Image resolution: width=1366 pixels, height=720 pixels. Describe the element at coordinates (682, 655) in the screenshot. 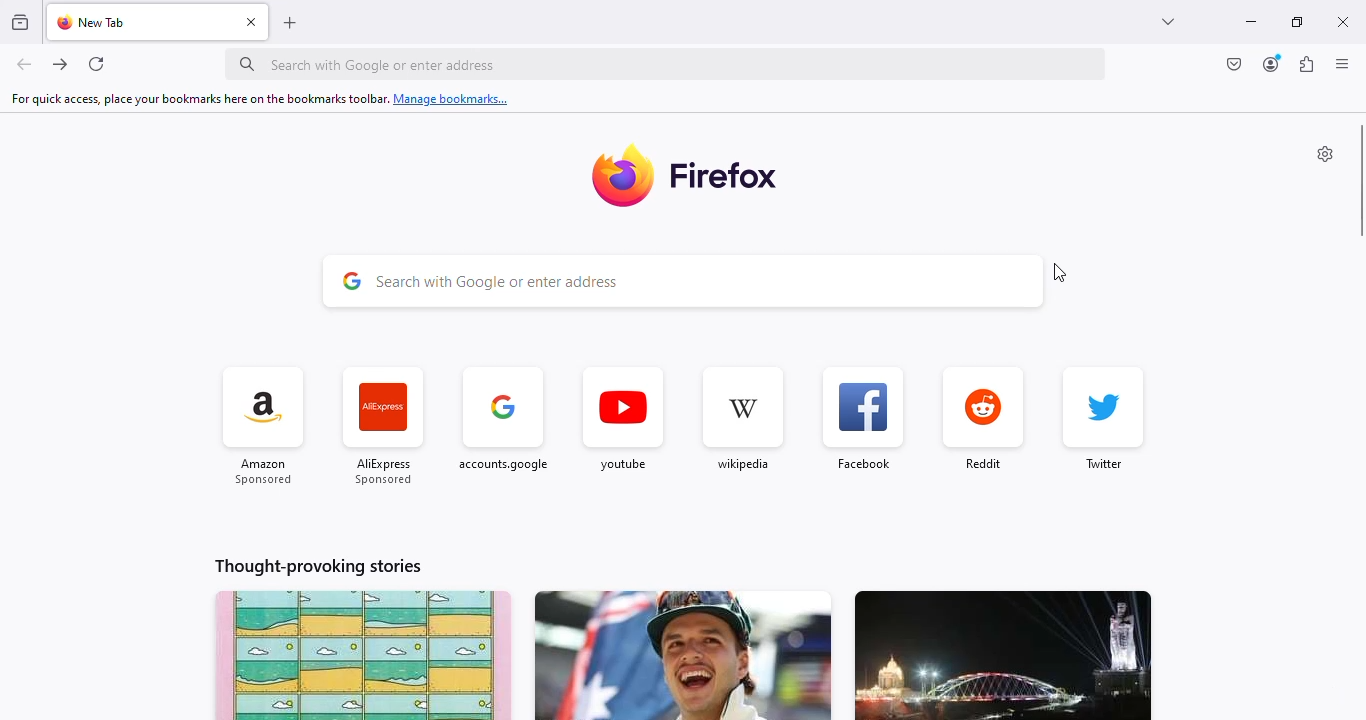

I see `story` at that location.